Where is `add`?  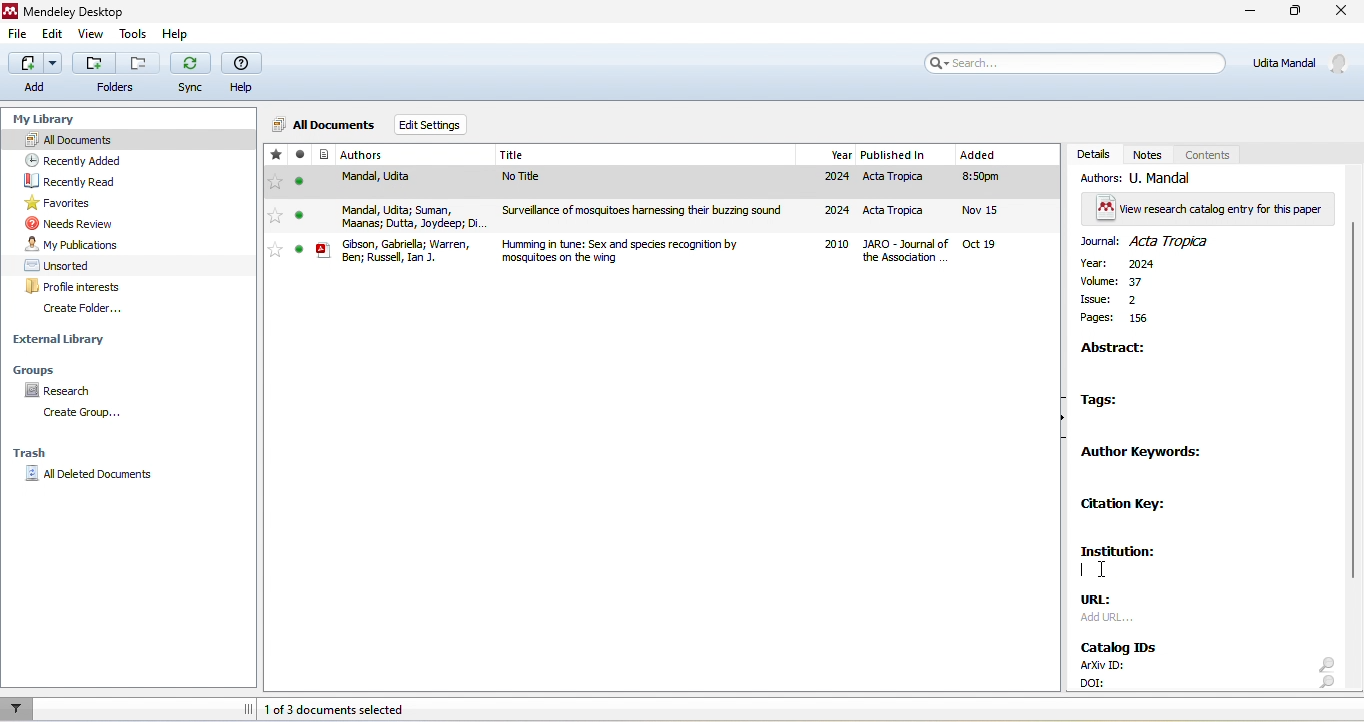
add is located at coordinates (93, 63).